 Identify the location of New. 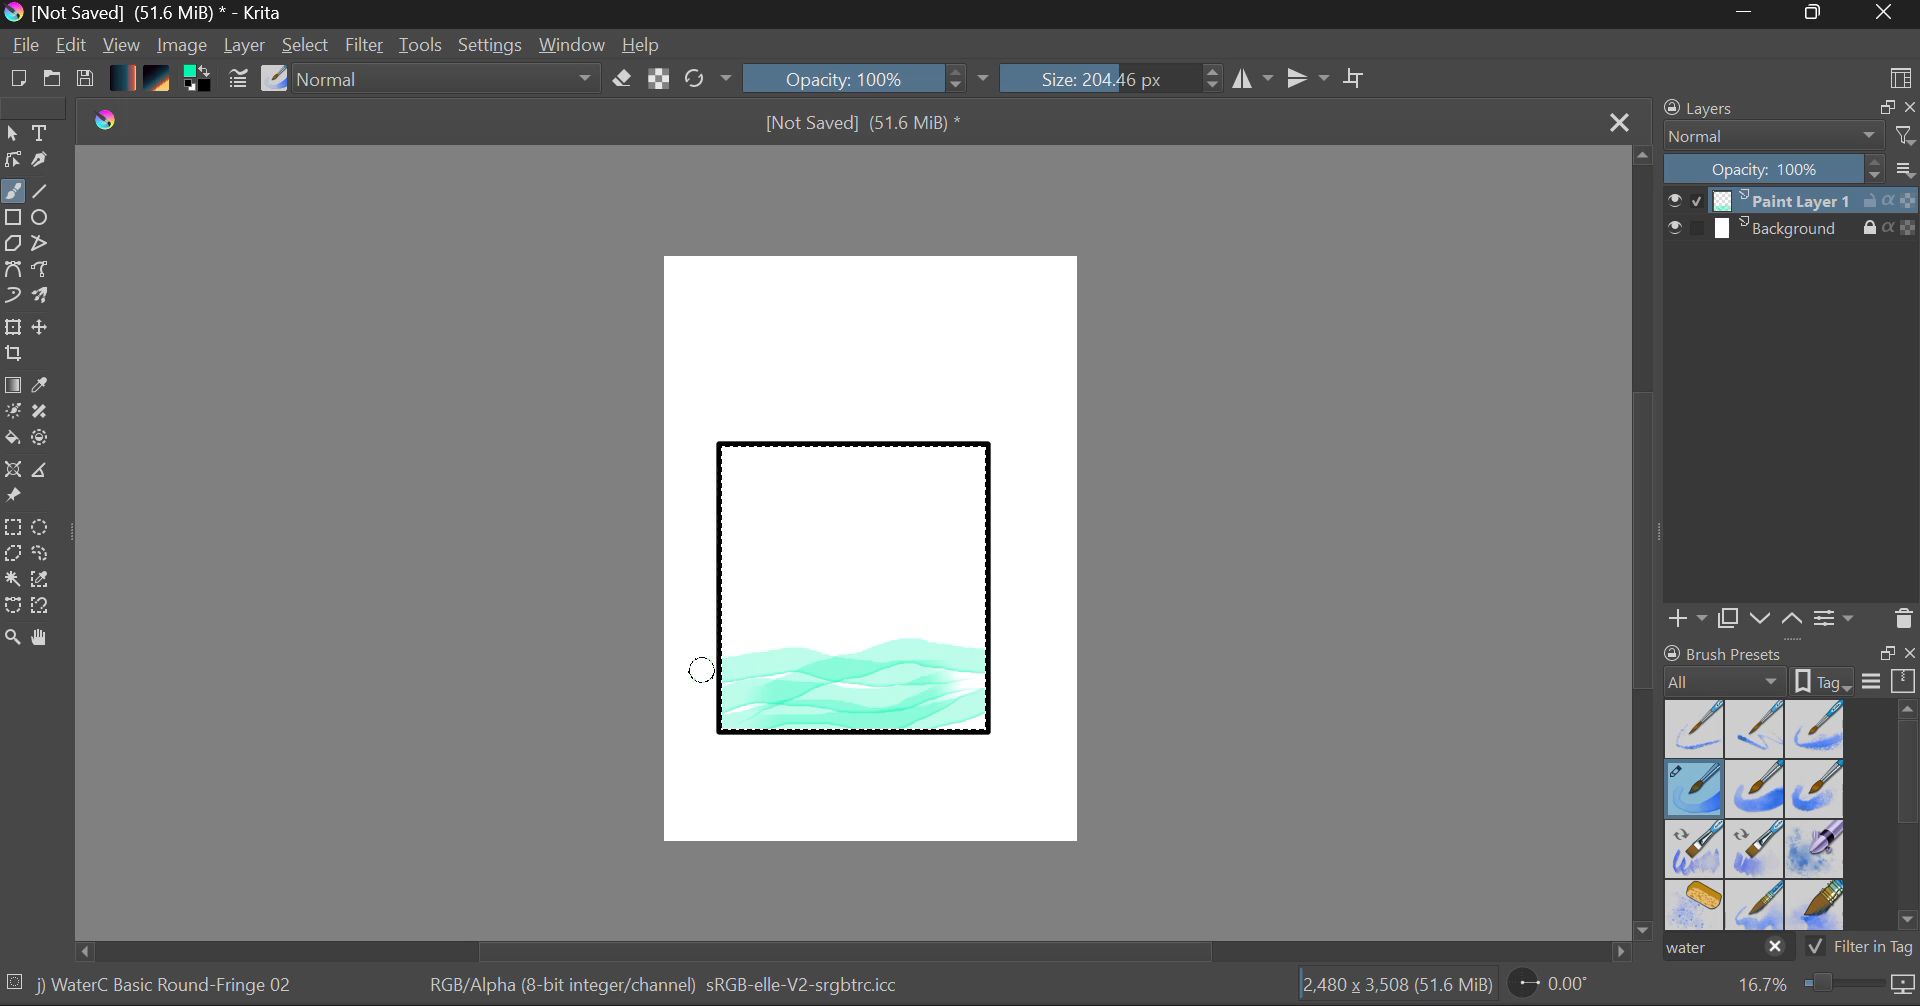
(17, 81).